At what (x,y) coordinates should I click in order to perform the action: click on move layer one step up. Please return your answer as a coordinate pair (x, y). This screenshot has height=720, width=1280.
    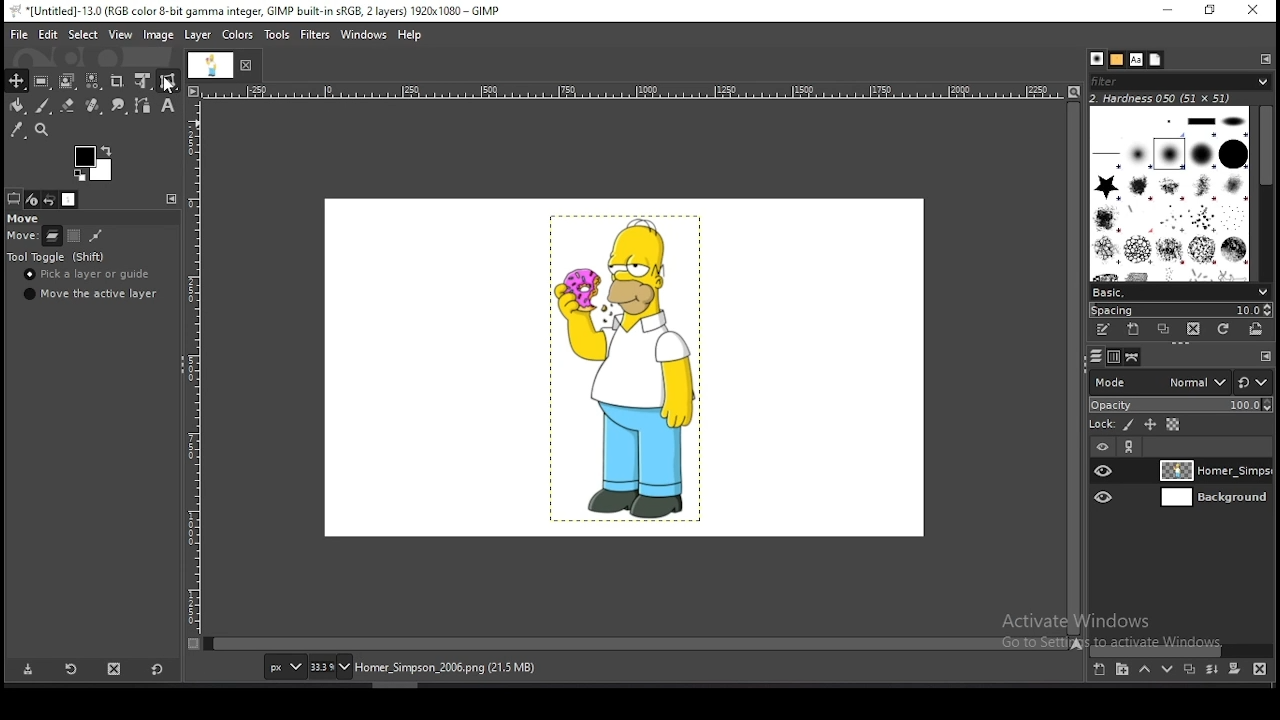
    Looking at the image, I should click on (1145, 672).